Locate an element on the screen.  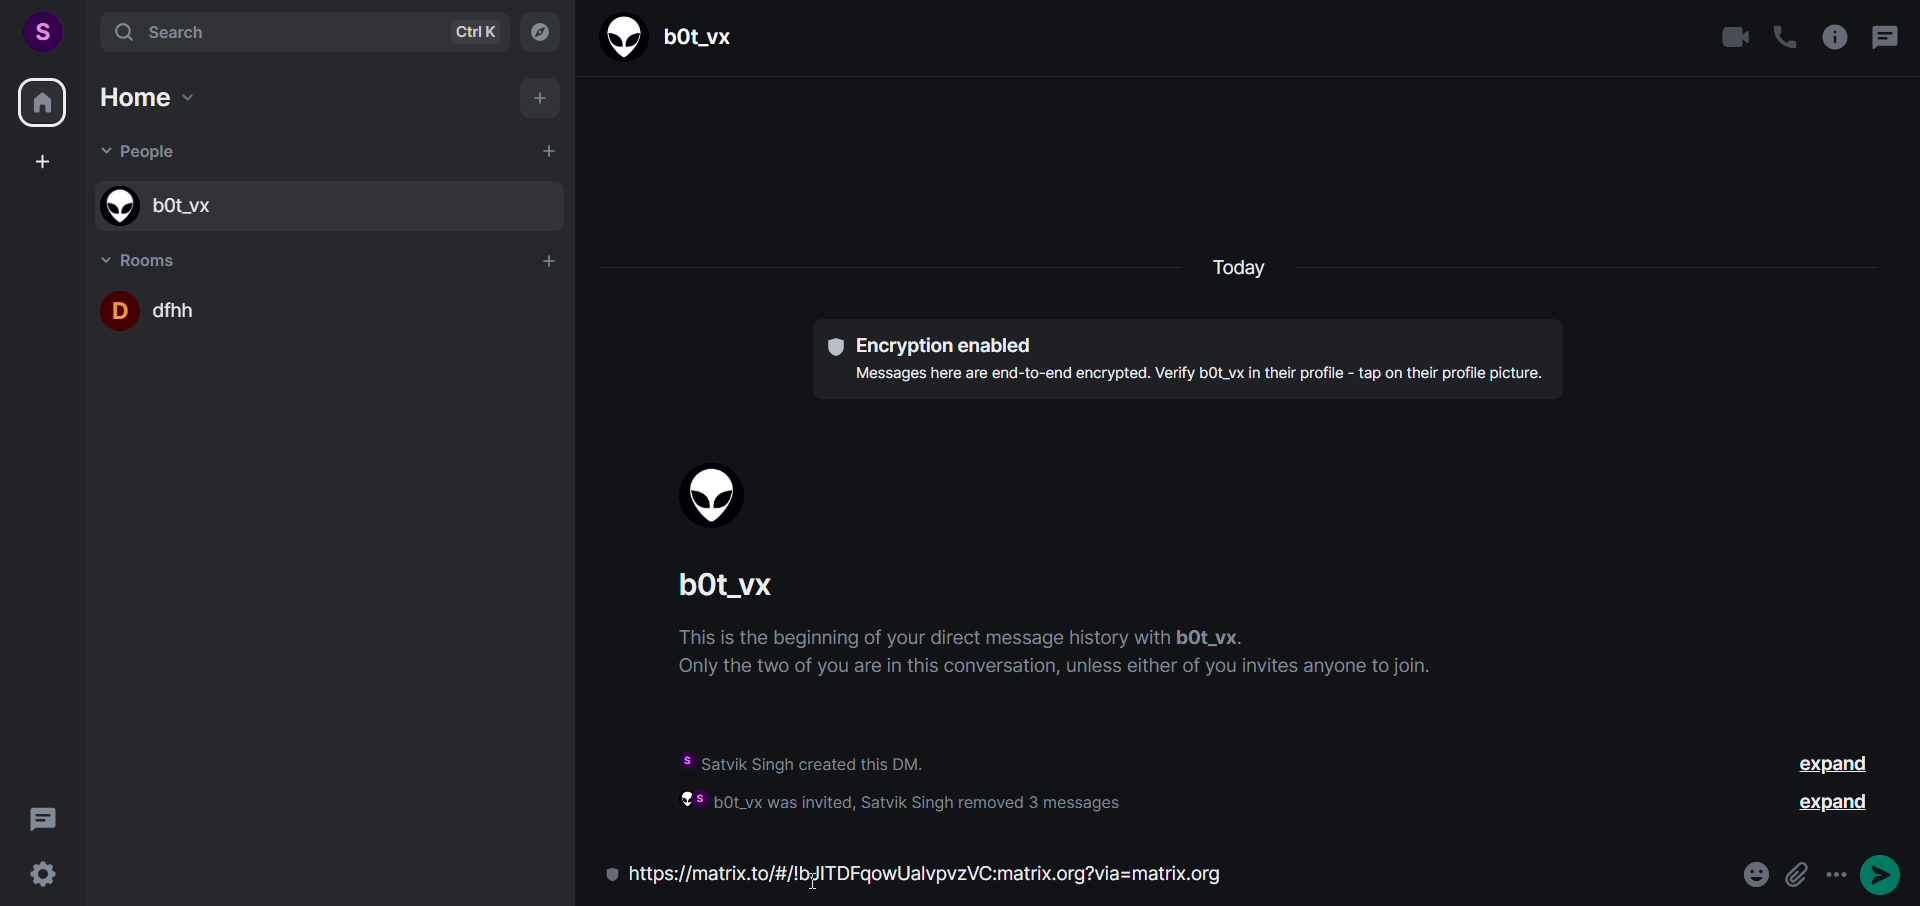
options is located at coordinates (1839, 875).